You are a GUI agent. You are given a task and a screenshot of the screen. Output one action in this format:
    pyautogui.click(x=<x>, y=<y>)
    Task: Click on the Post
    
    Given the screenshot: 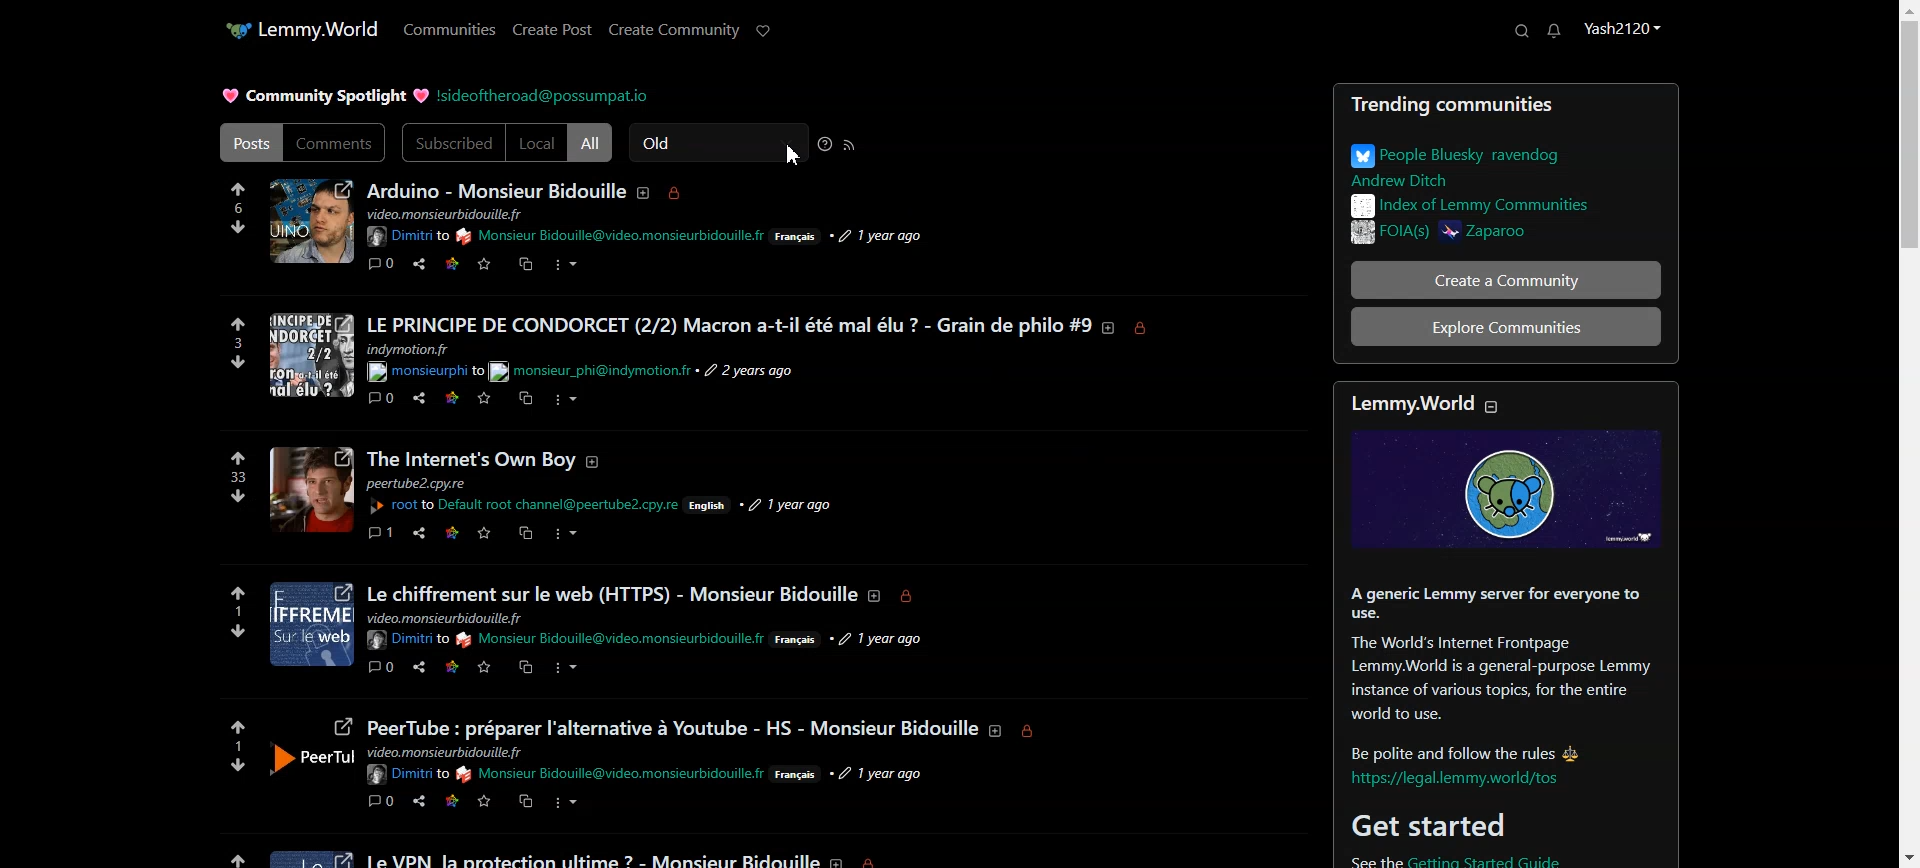 What is the action you would take?
    pyautogui.click(x=248, y=142)
    